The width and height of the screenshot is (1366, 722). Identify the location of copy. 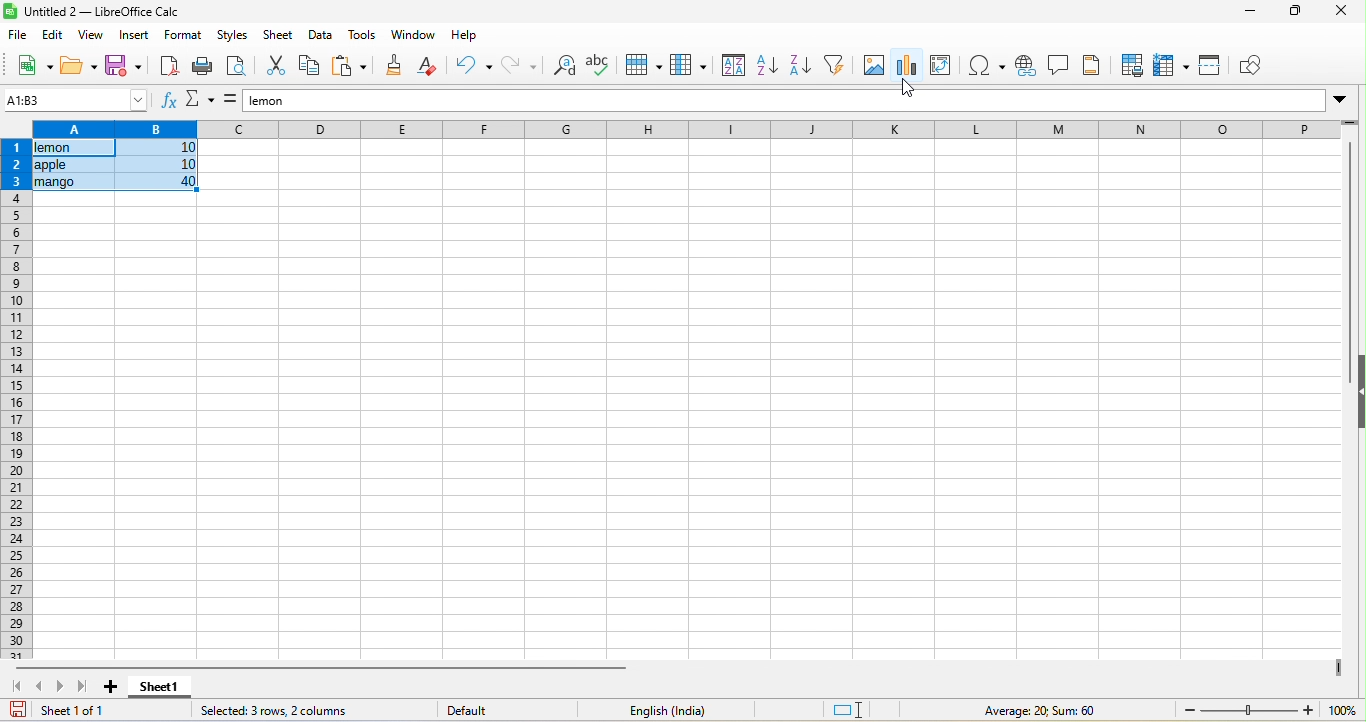
(310, 69).